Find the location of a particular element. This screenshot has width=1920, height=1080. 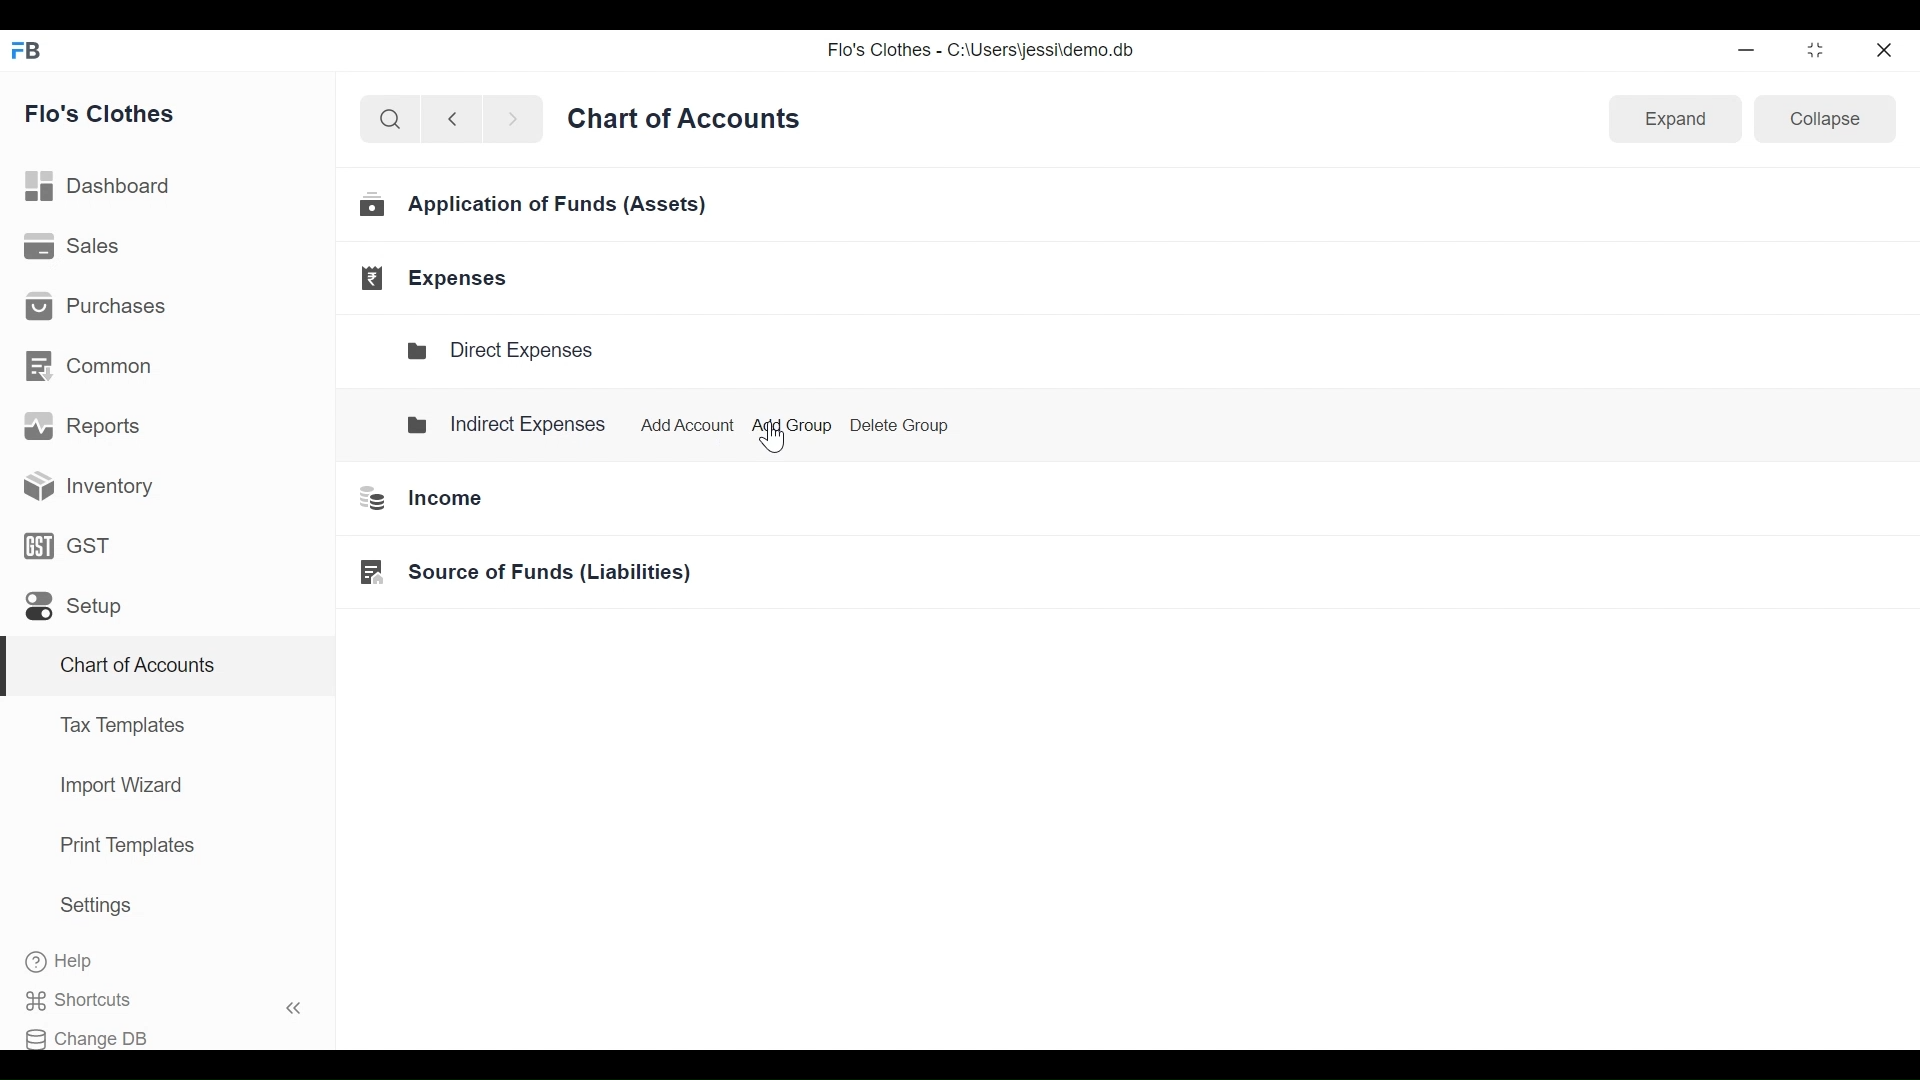

Inventory is located at coordinates (82, 485).